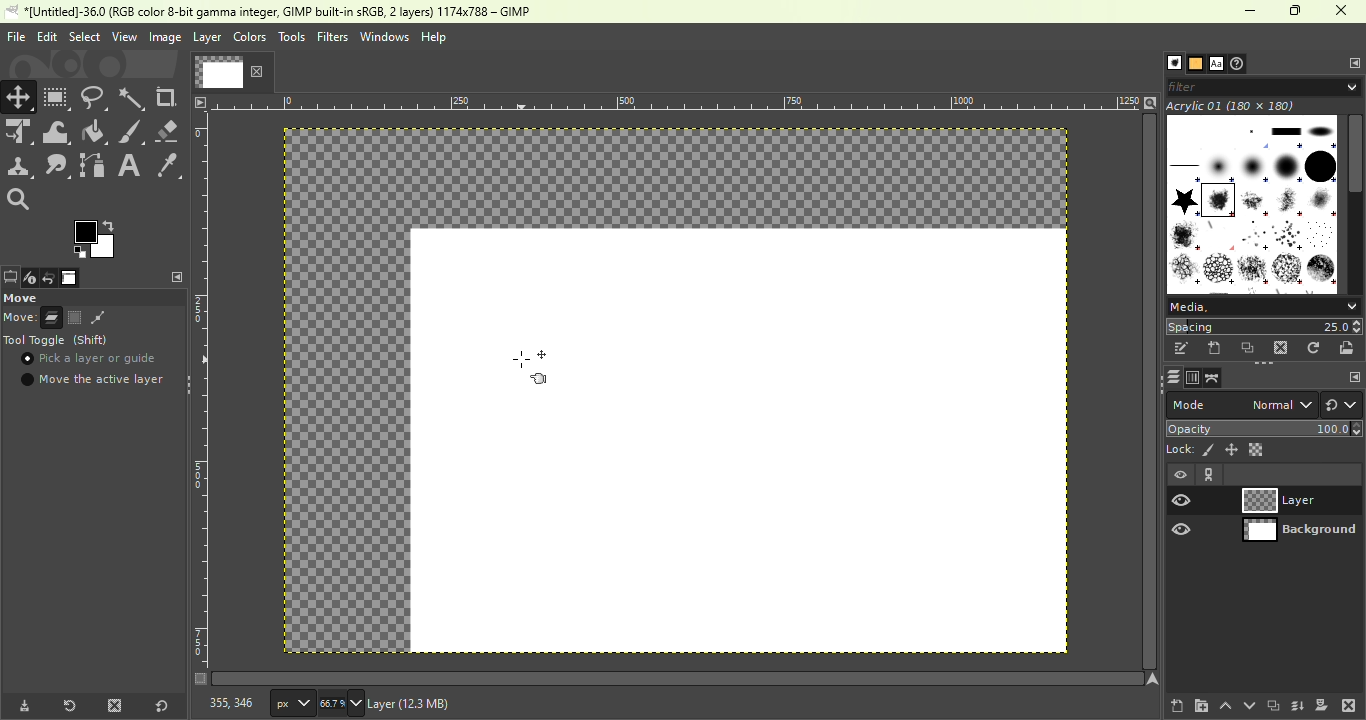 The image size is (1366, 720). What do you see at coordinates (1299, 706) in the screenshot?
I see `Merge all visible layers with last used values` at bounding box center [1299, 706].